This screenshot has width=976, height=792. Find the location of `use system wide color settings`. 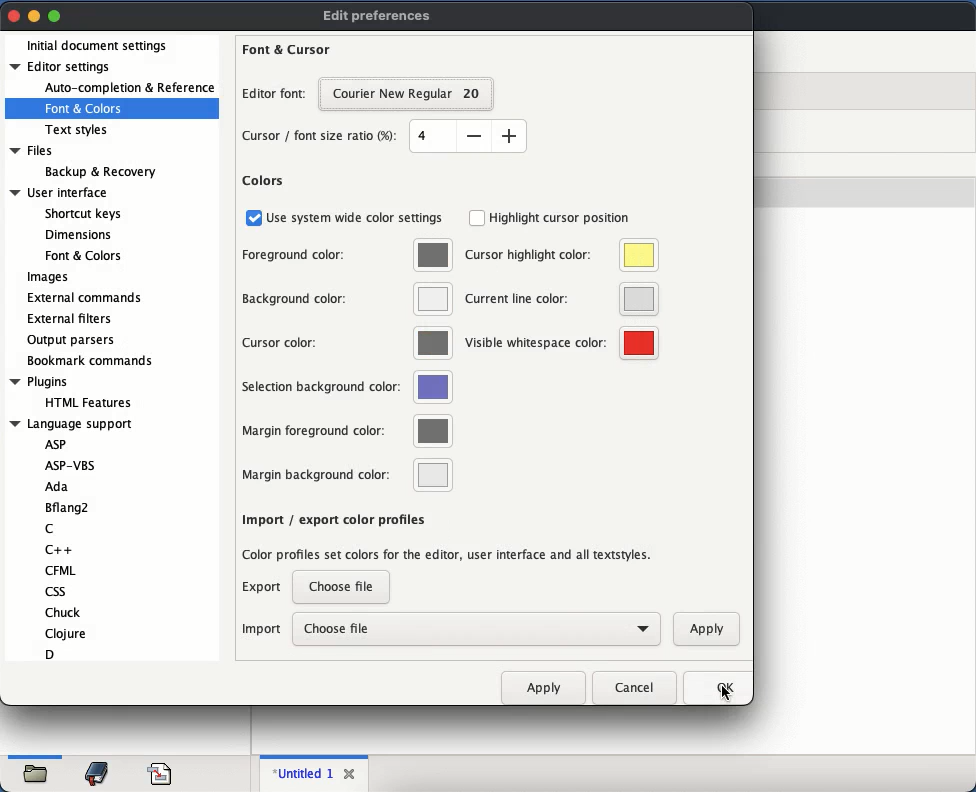

use system wide color settings is located at coordinates (355, 217).